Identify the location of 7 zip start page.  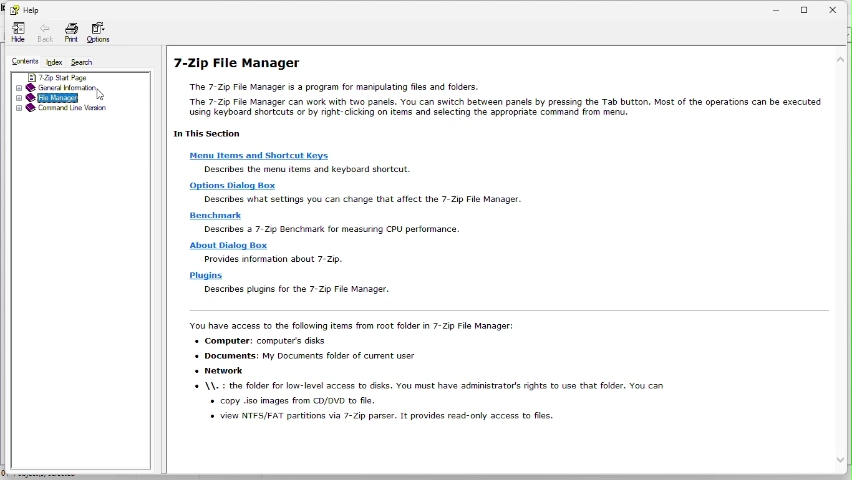
(53, 77).